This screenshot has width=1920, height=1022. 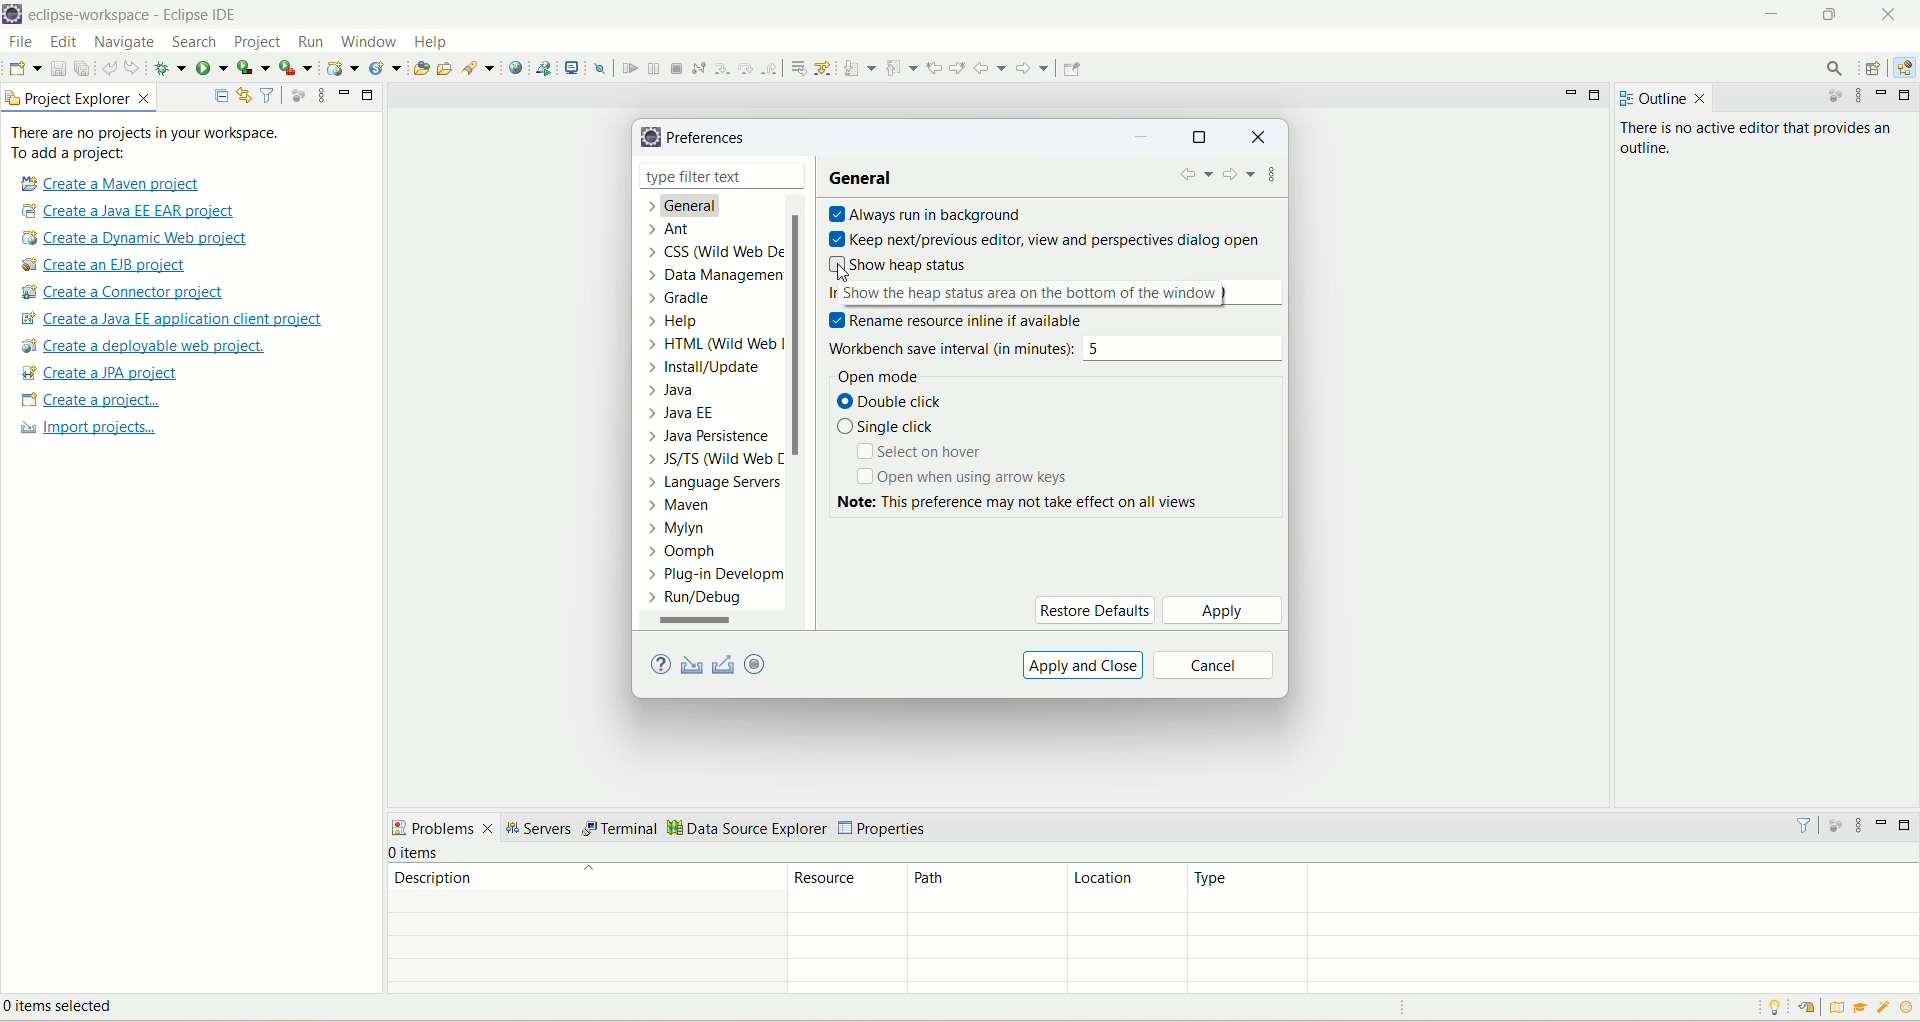 What do you see at coordinates (748, 830) in the screenshot?
I see `data source explorer` at bounding box center [748, 830].